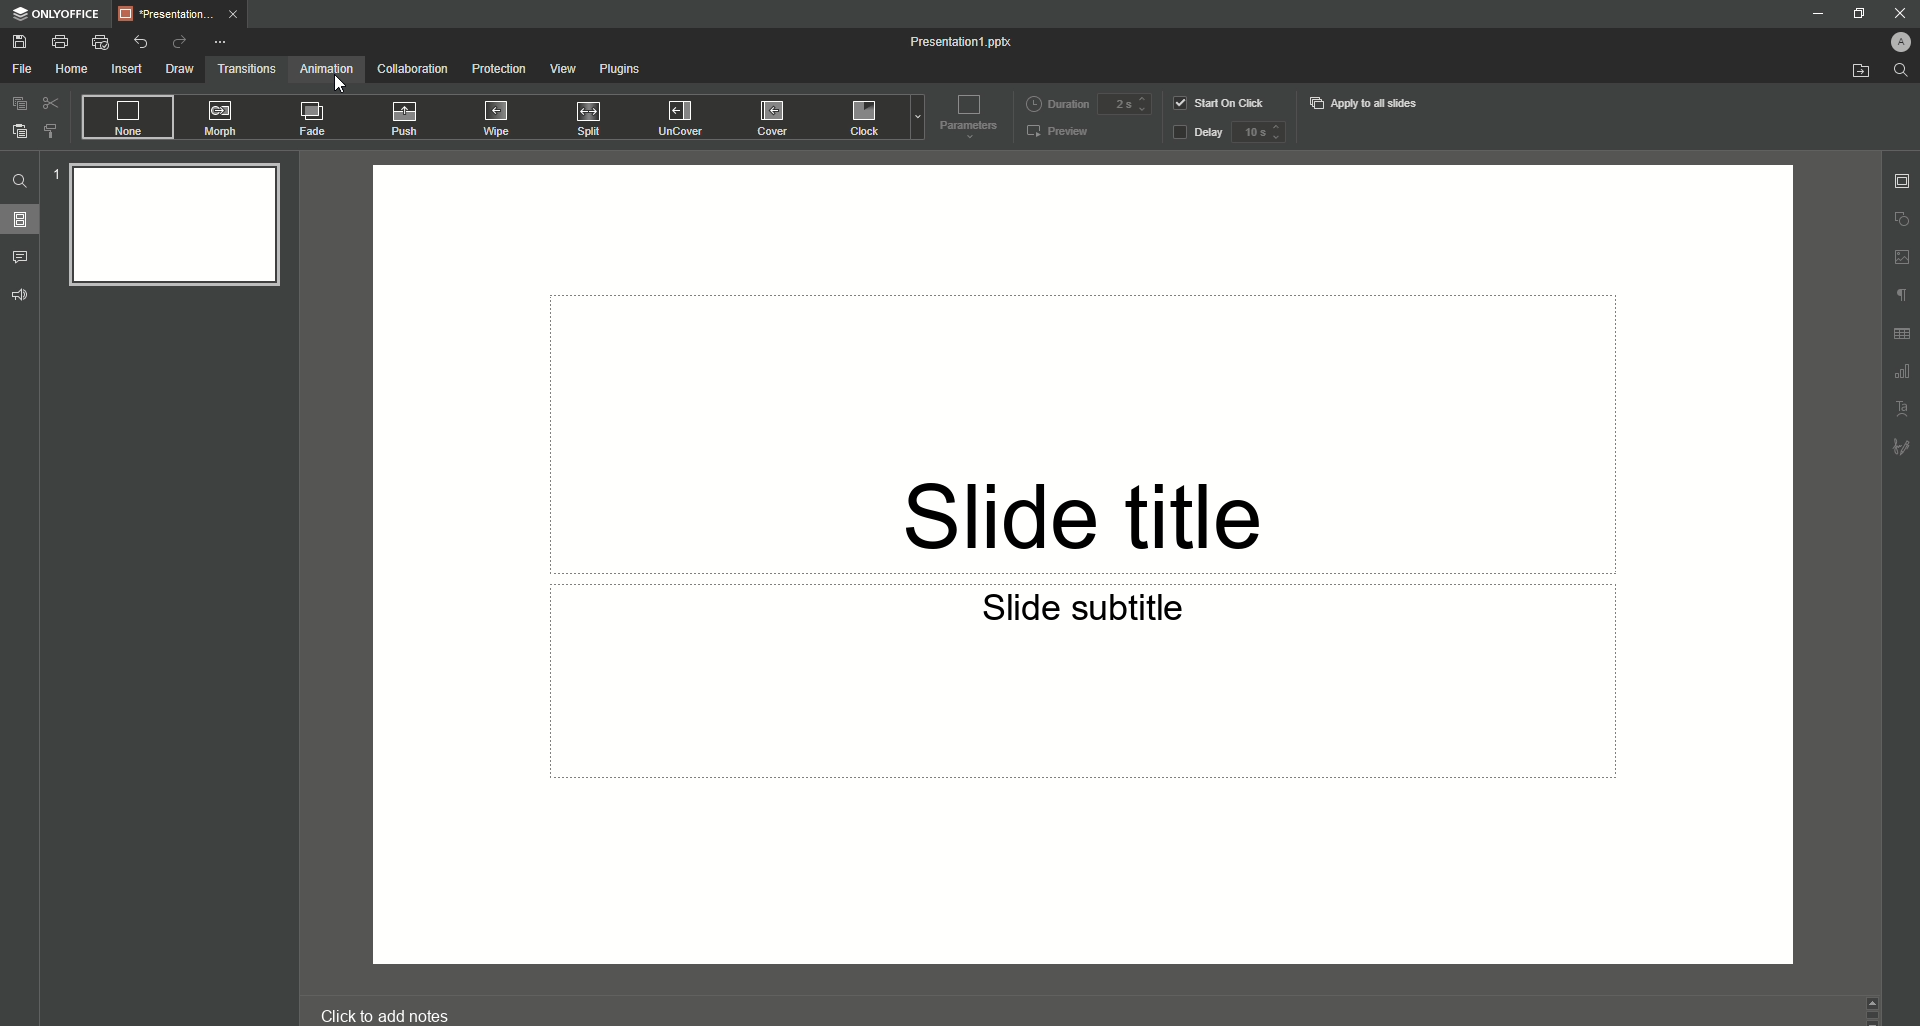 This screenshot has width=1920, height=1026. What do you see at coordinates (323, 71) in the screenshot?
I see `Animation` at bounding box center [323, 71].